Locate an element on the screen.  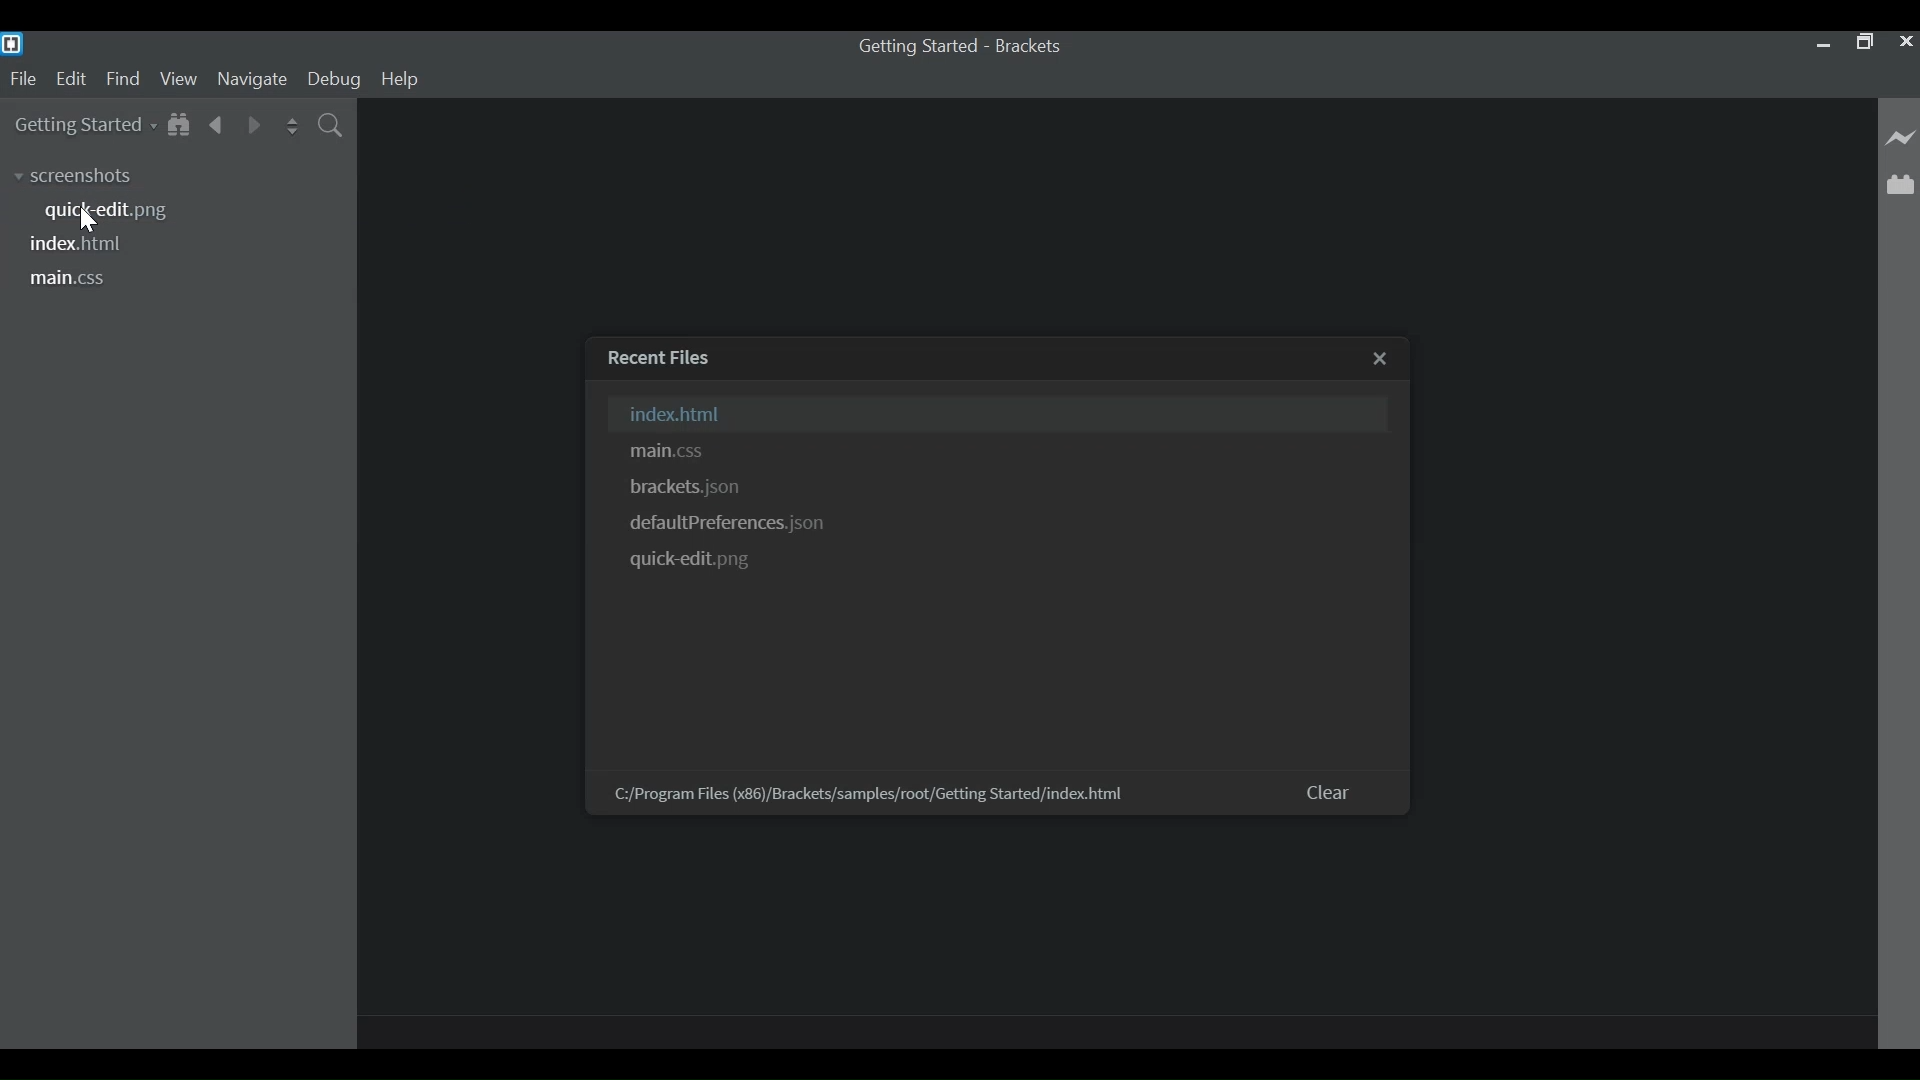
defaultPreferences.json is located at coordinates (735, 523).